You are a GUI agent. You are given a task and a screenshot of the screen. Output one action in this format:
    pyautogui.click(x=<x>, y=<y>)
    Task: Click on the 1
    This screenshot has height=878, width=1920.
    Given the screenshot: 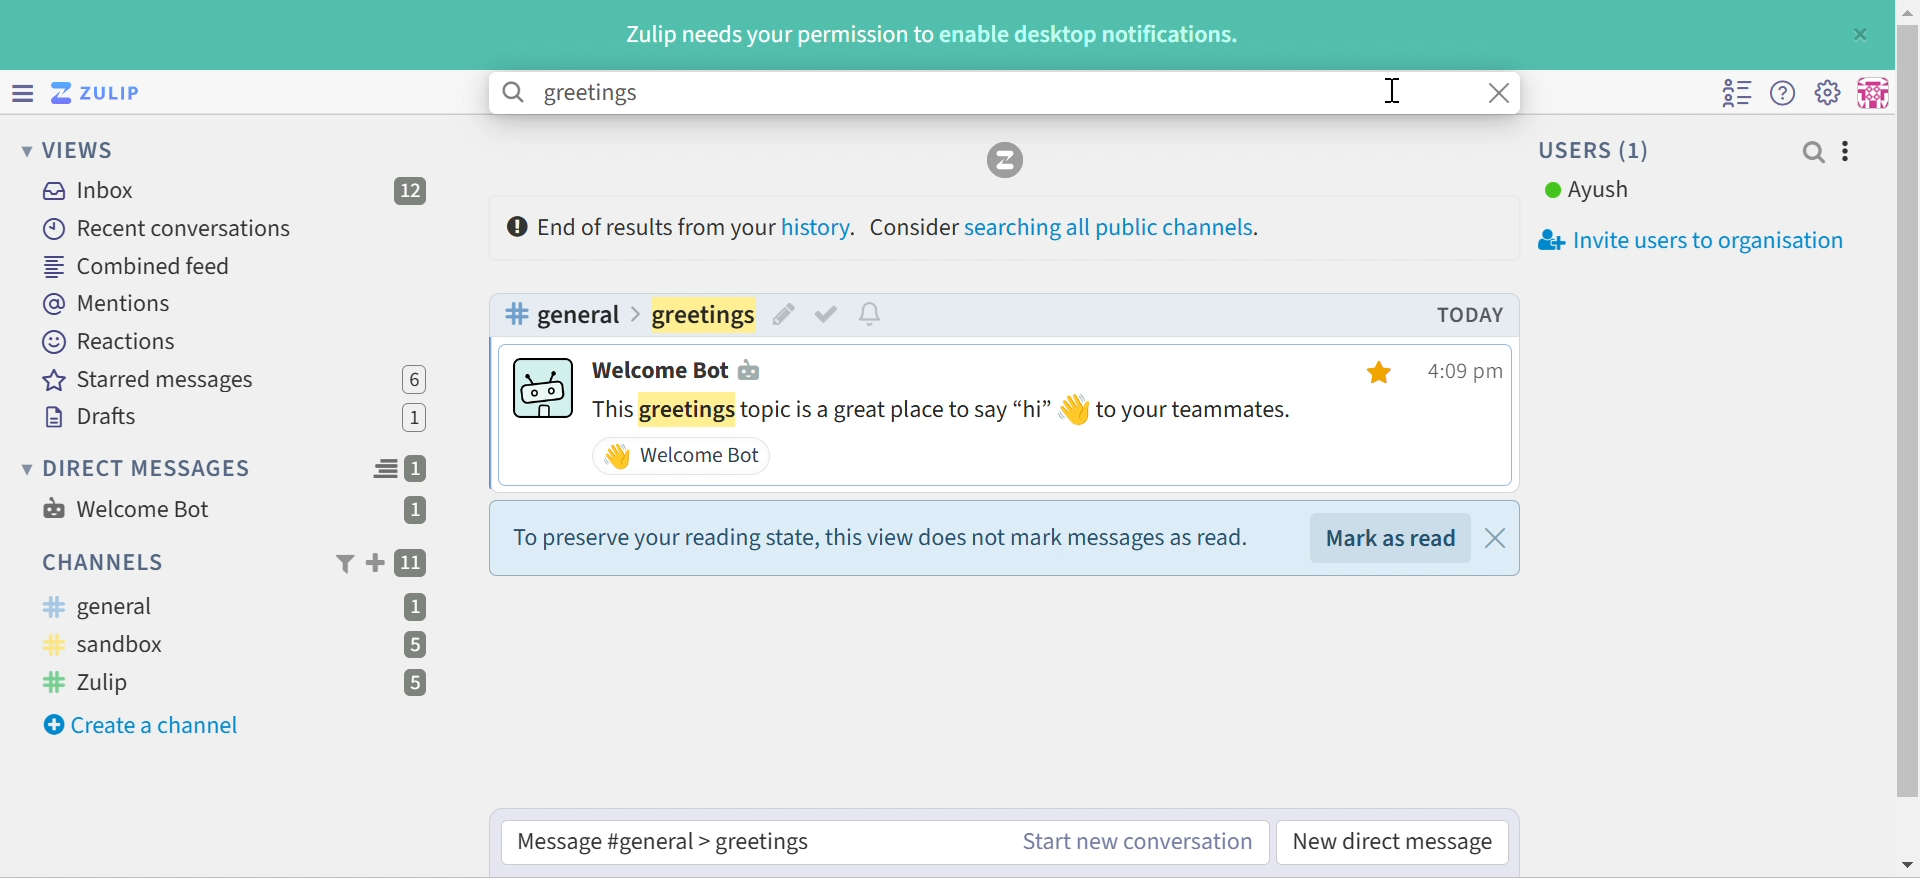 What is the action you would take?
    pyautogui.click(x=420, y=469)
    